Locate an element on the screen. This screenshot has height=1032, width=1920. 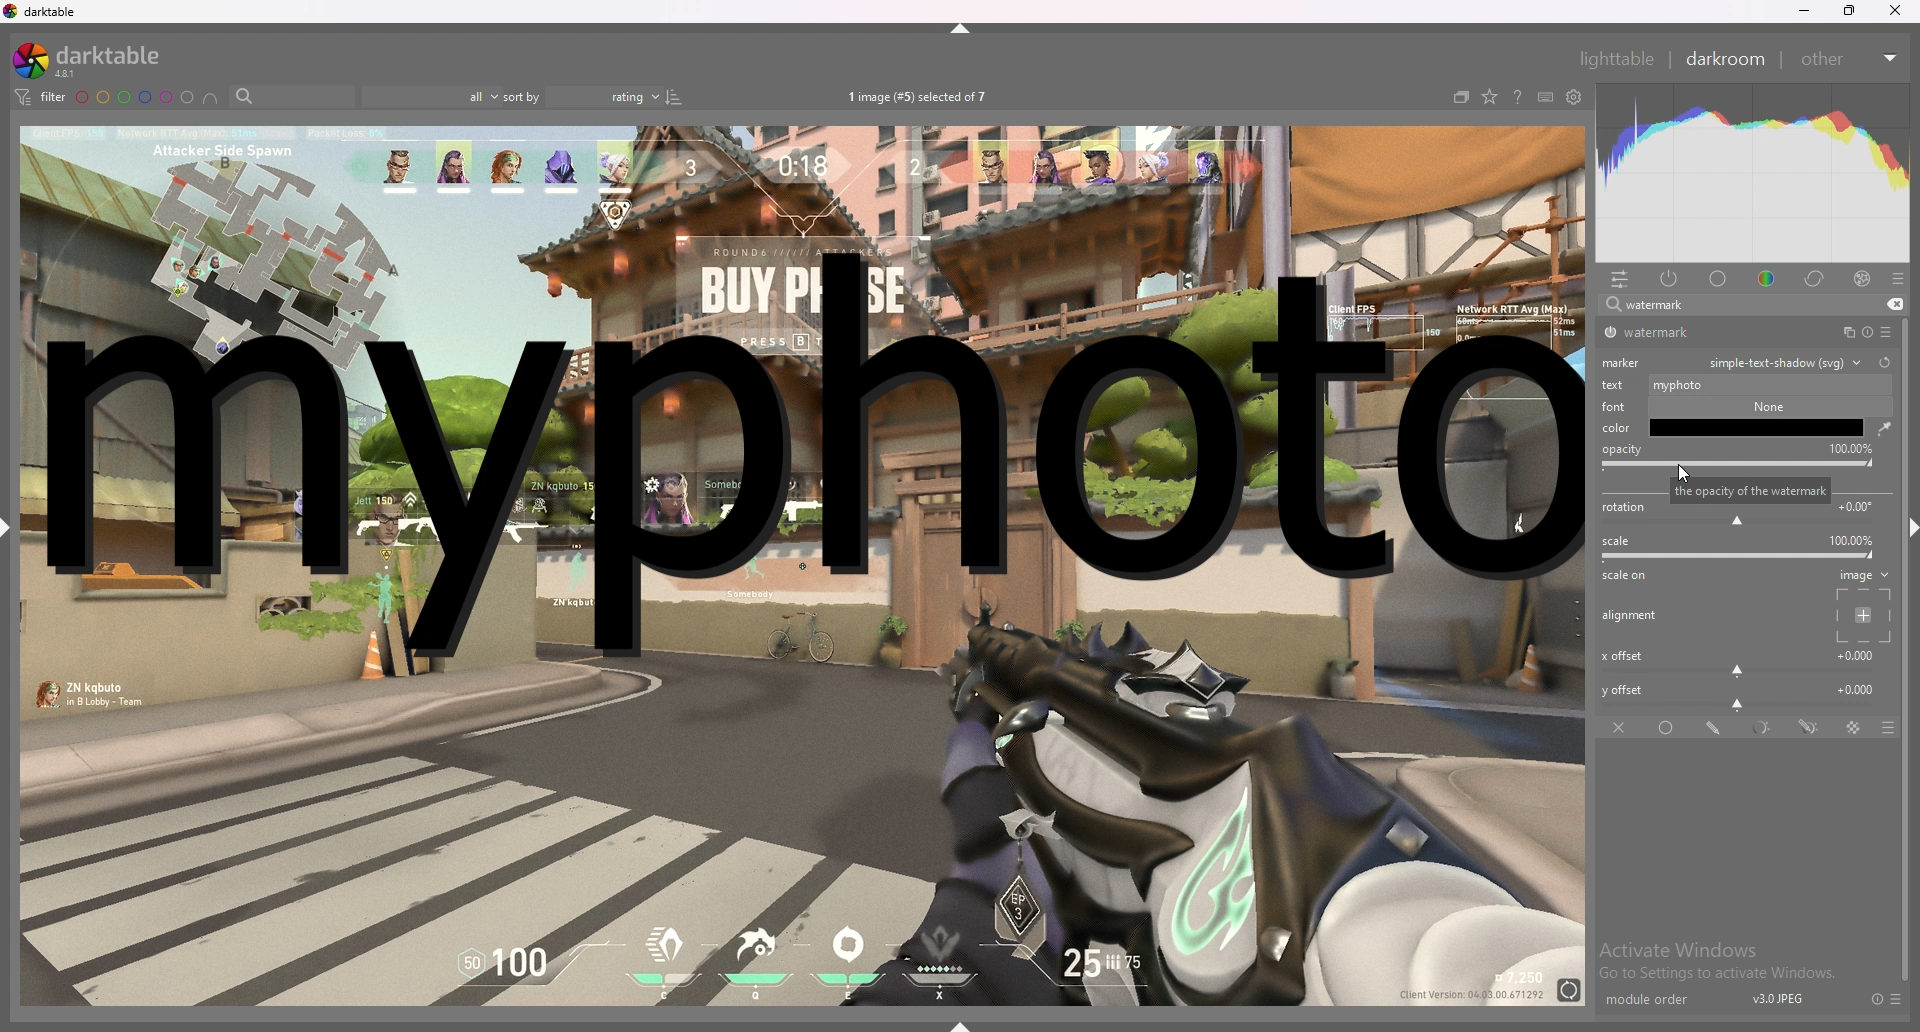
remove is located at coordinates (1892, 305).